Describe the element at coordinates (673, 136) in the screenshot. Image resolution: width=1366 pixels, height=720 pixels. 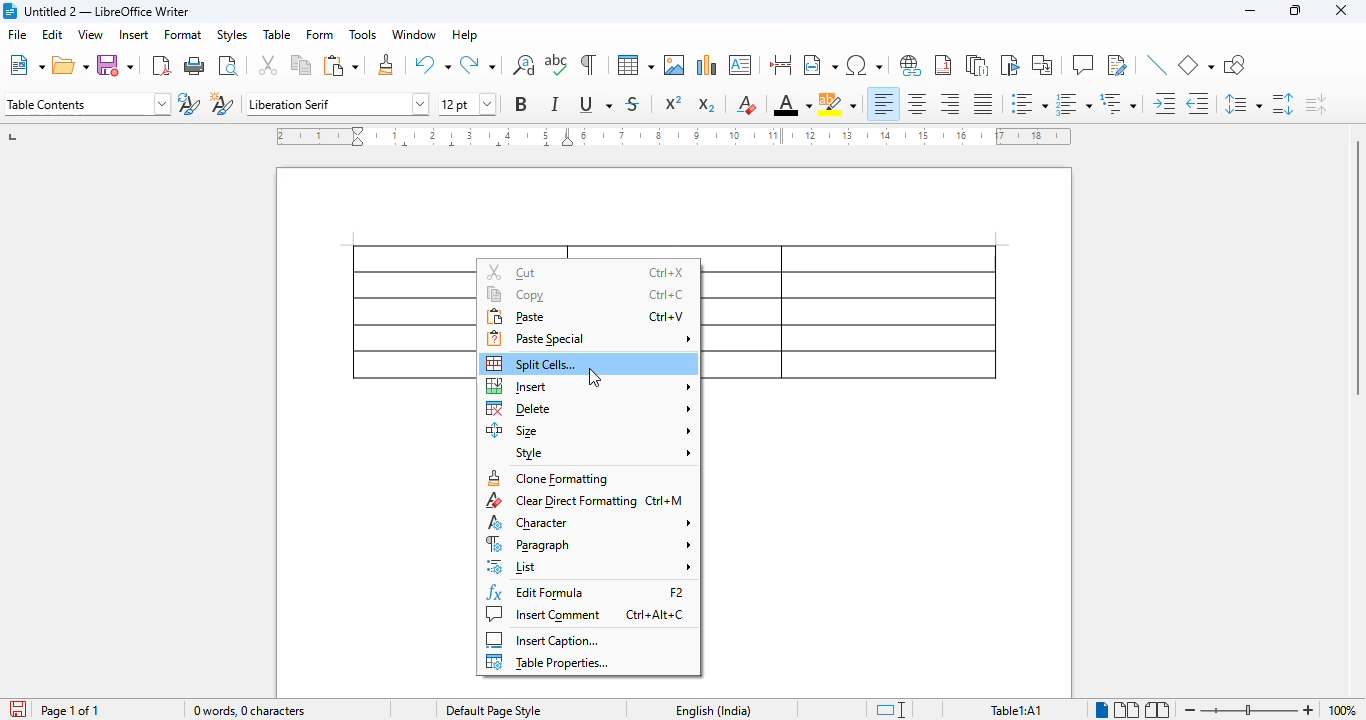
I see `ruler` at that location.